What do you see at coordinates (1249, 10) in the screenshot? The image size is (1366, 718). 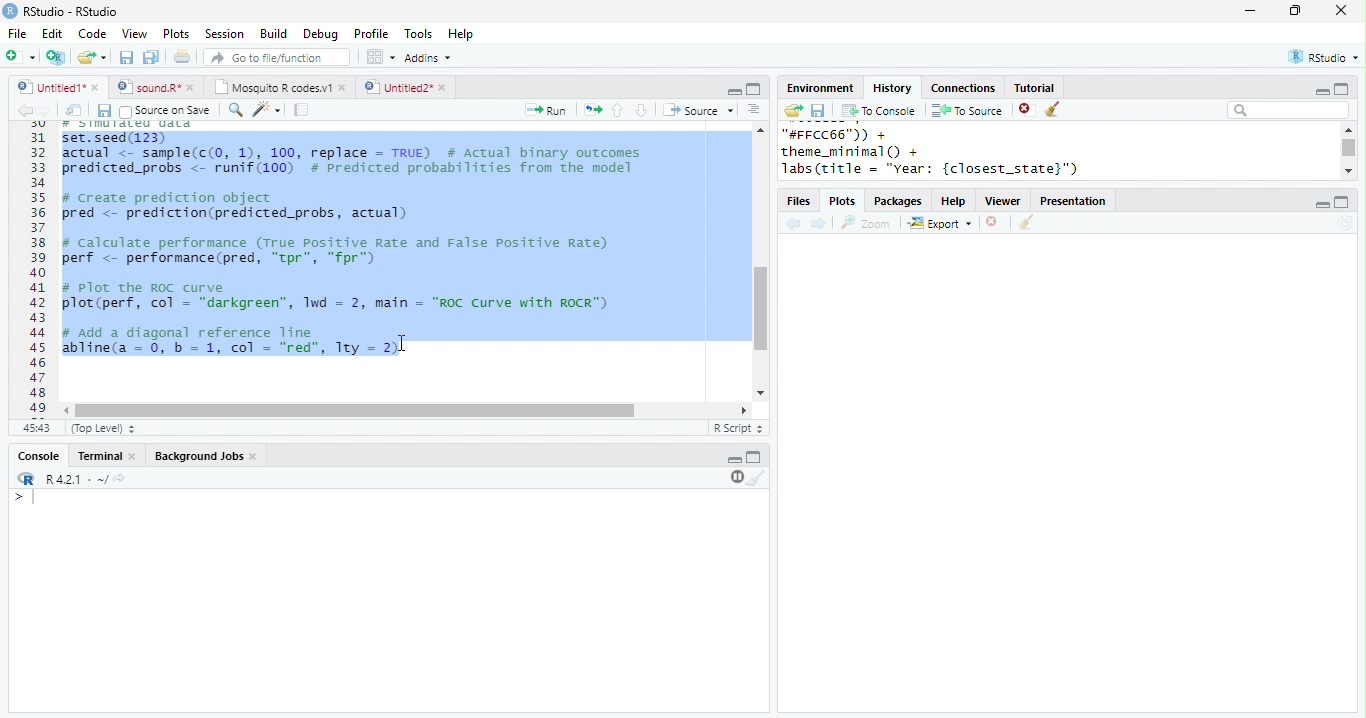 I see `minimize` at bounding box center [1249, 10].